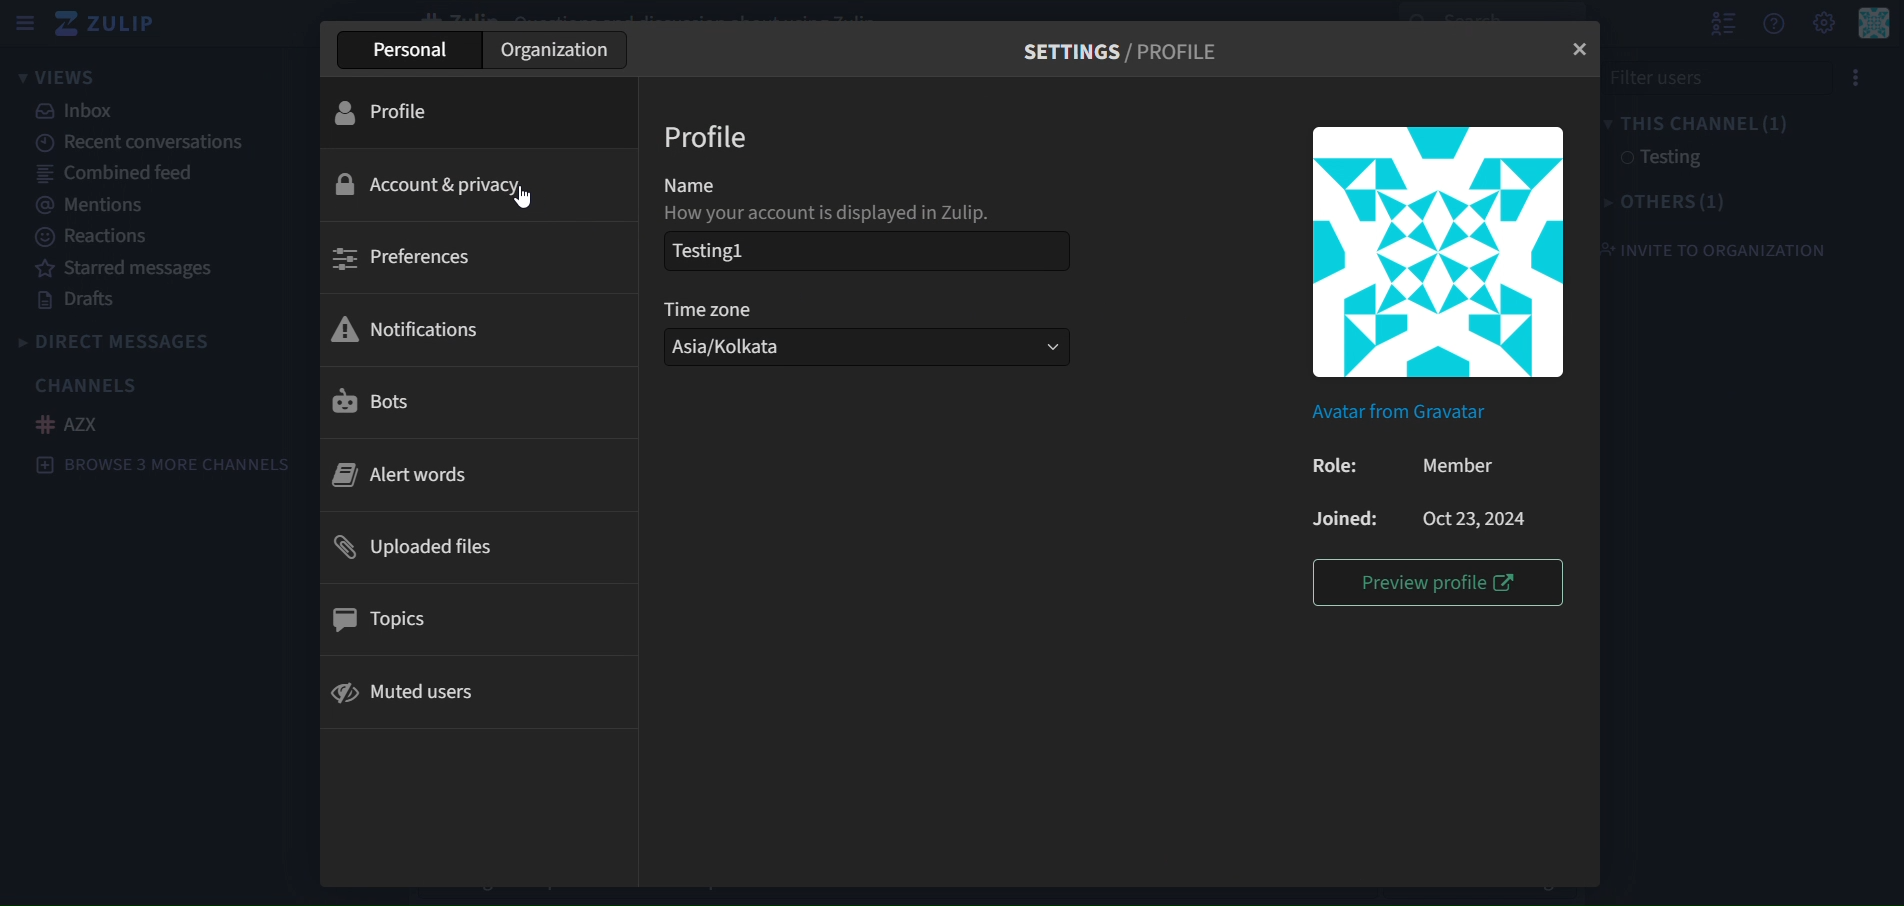 The image size is (1904, 906). Describe the element at coordinates (1126, 49) in the screenshot. I see `settings/Profile` at that location.